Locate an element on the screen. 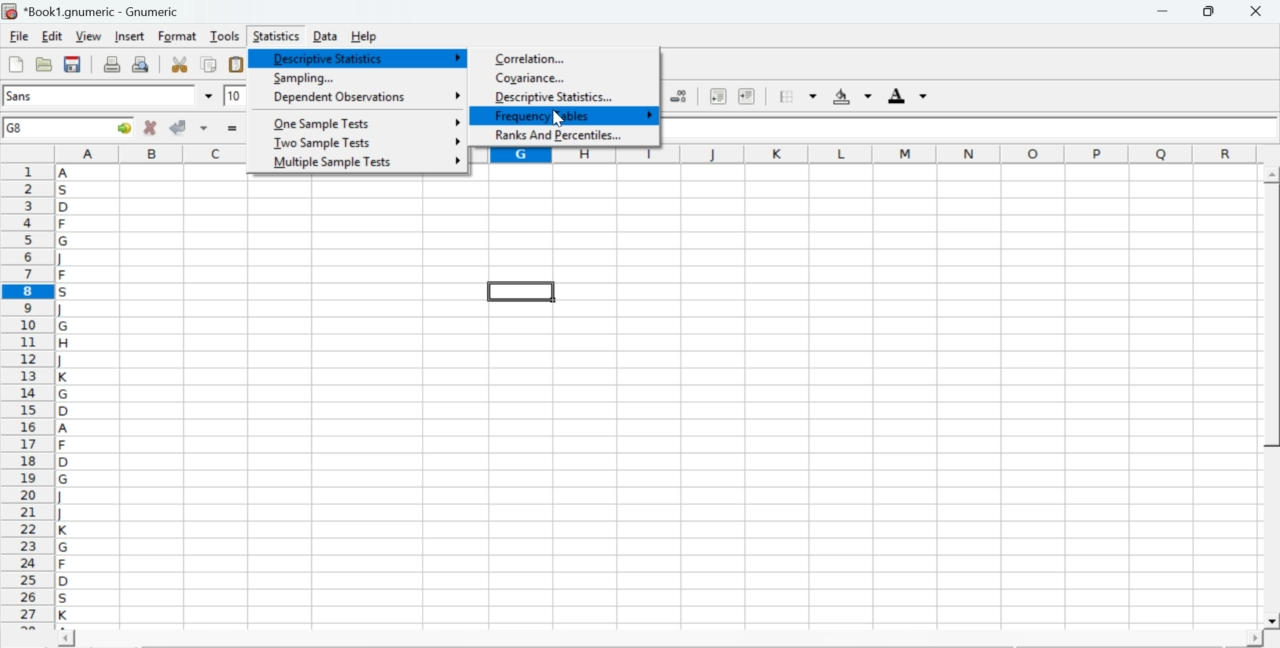  multiple sample tests is located at coordinates (332, 163).